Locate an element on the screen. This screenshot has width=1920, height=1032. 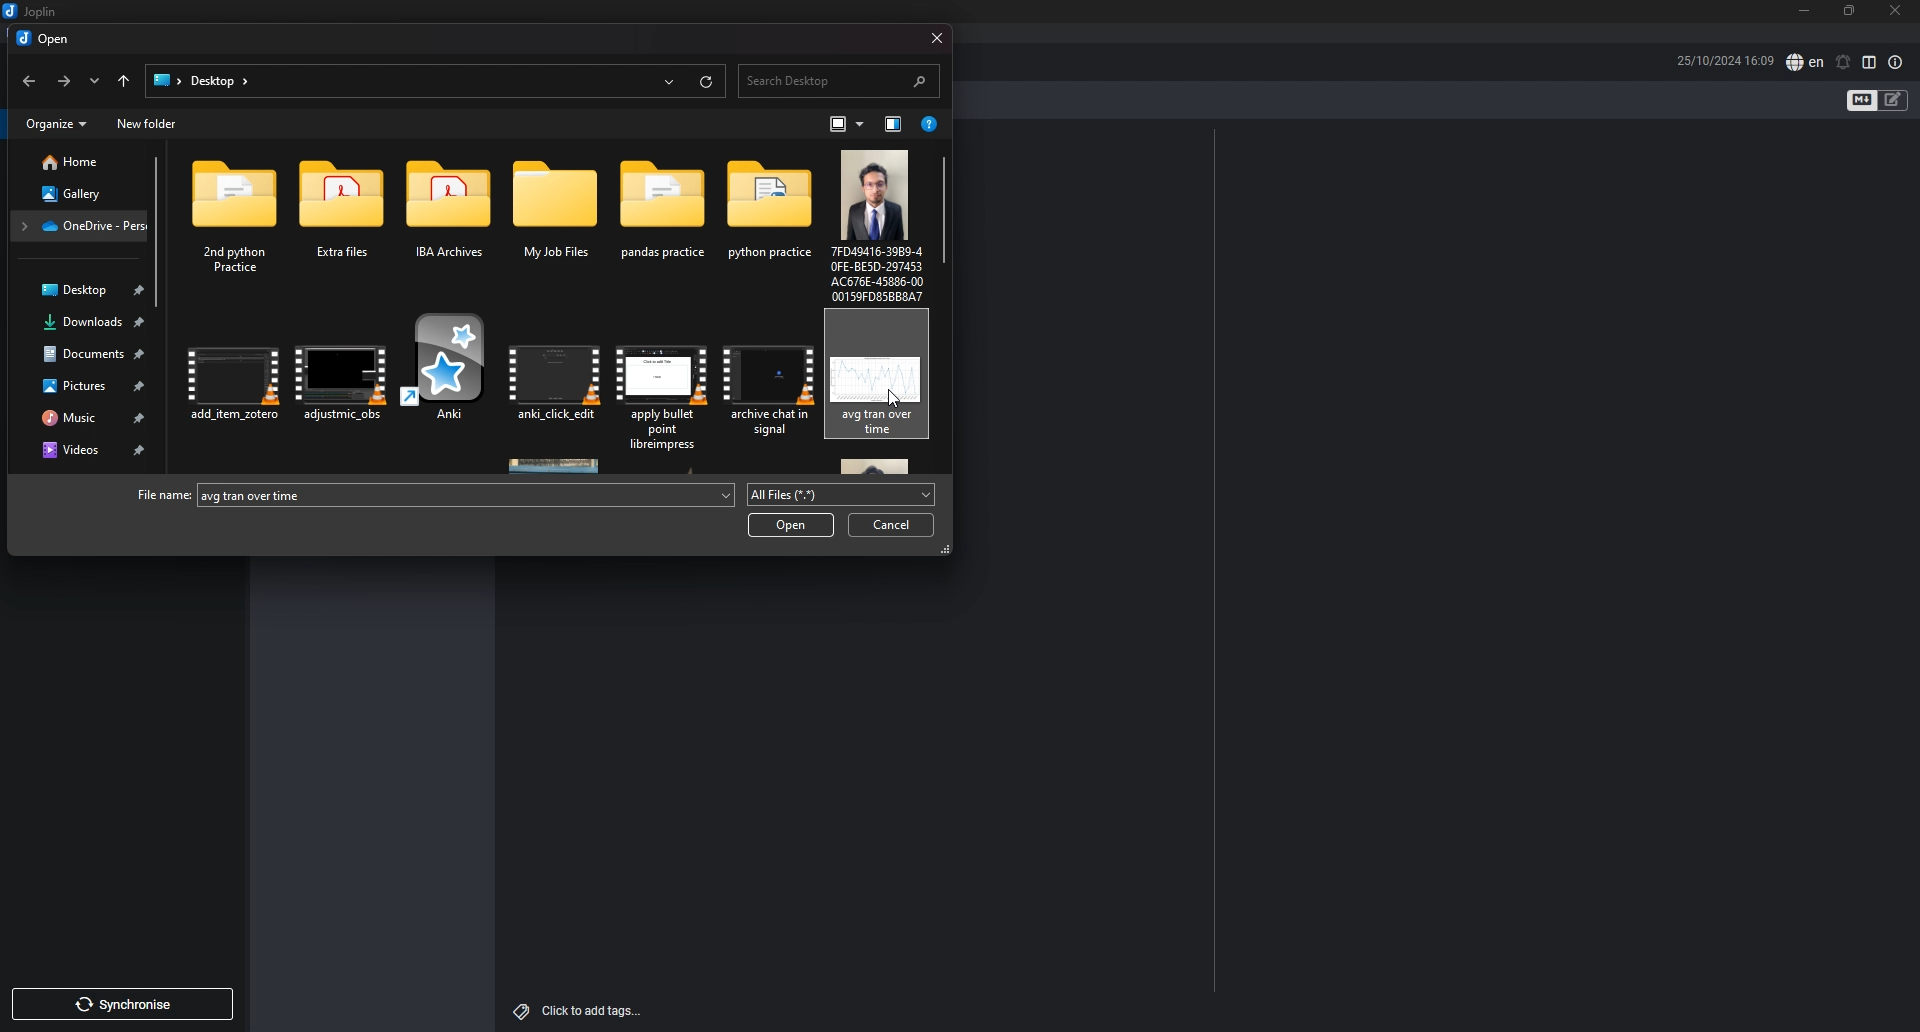
recent is located at coordinates (667, 80).